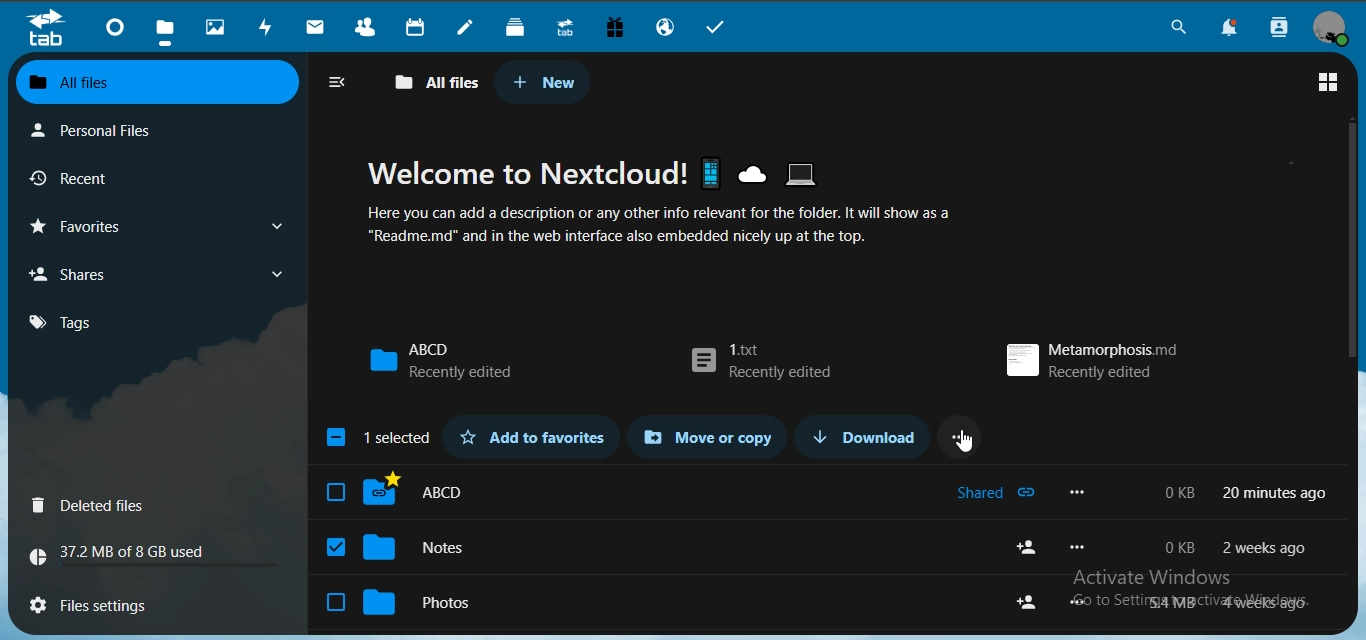  What do you see at coordinates (368, 25) in the screenshot?
I see `contacts` at bounding box center [368, 25].